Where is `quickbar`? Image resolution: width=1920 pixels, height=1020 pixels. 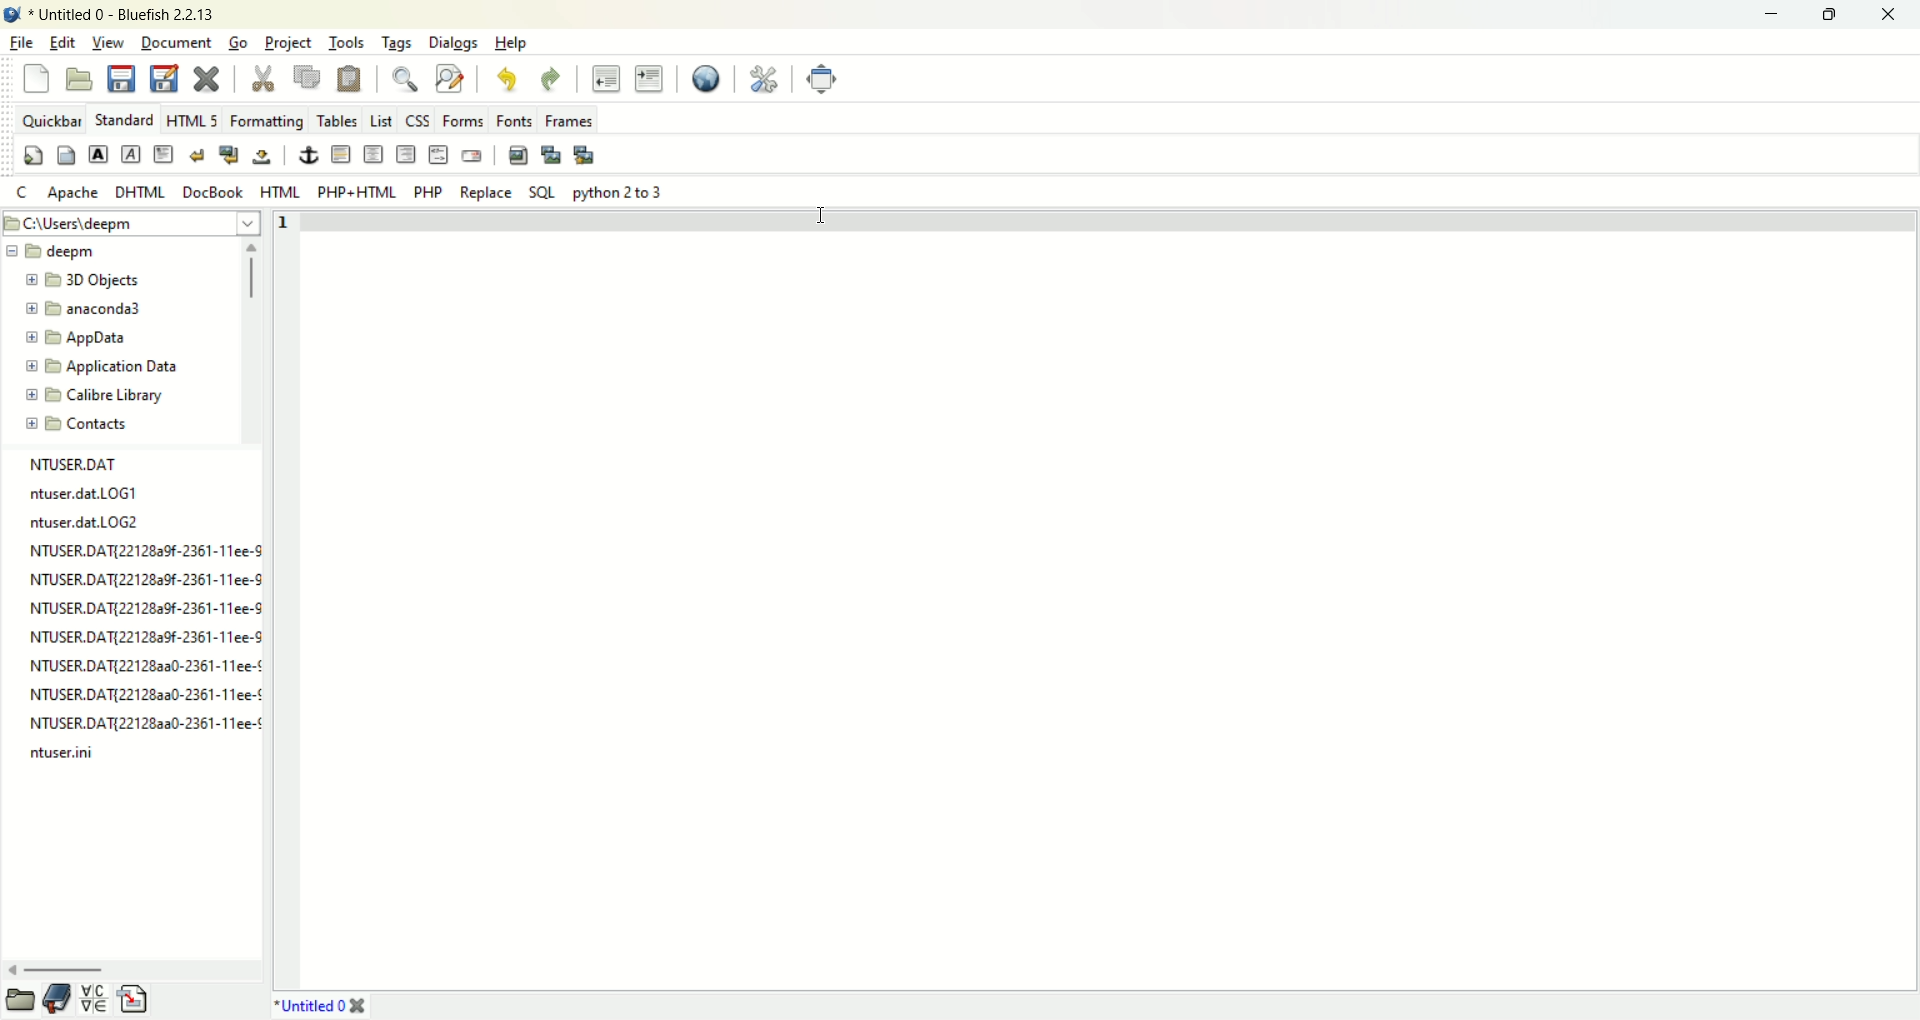
quickbar is located at coordinates (43, 121).